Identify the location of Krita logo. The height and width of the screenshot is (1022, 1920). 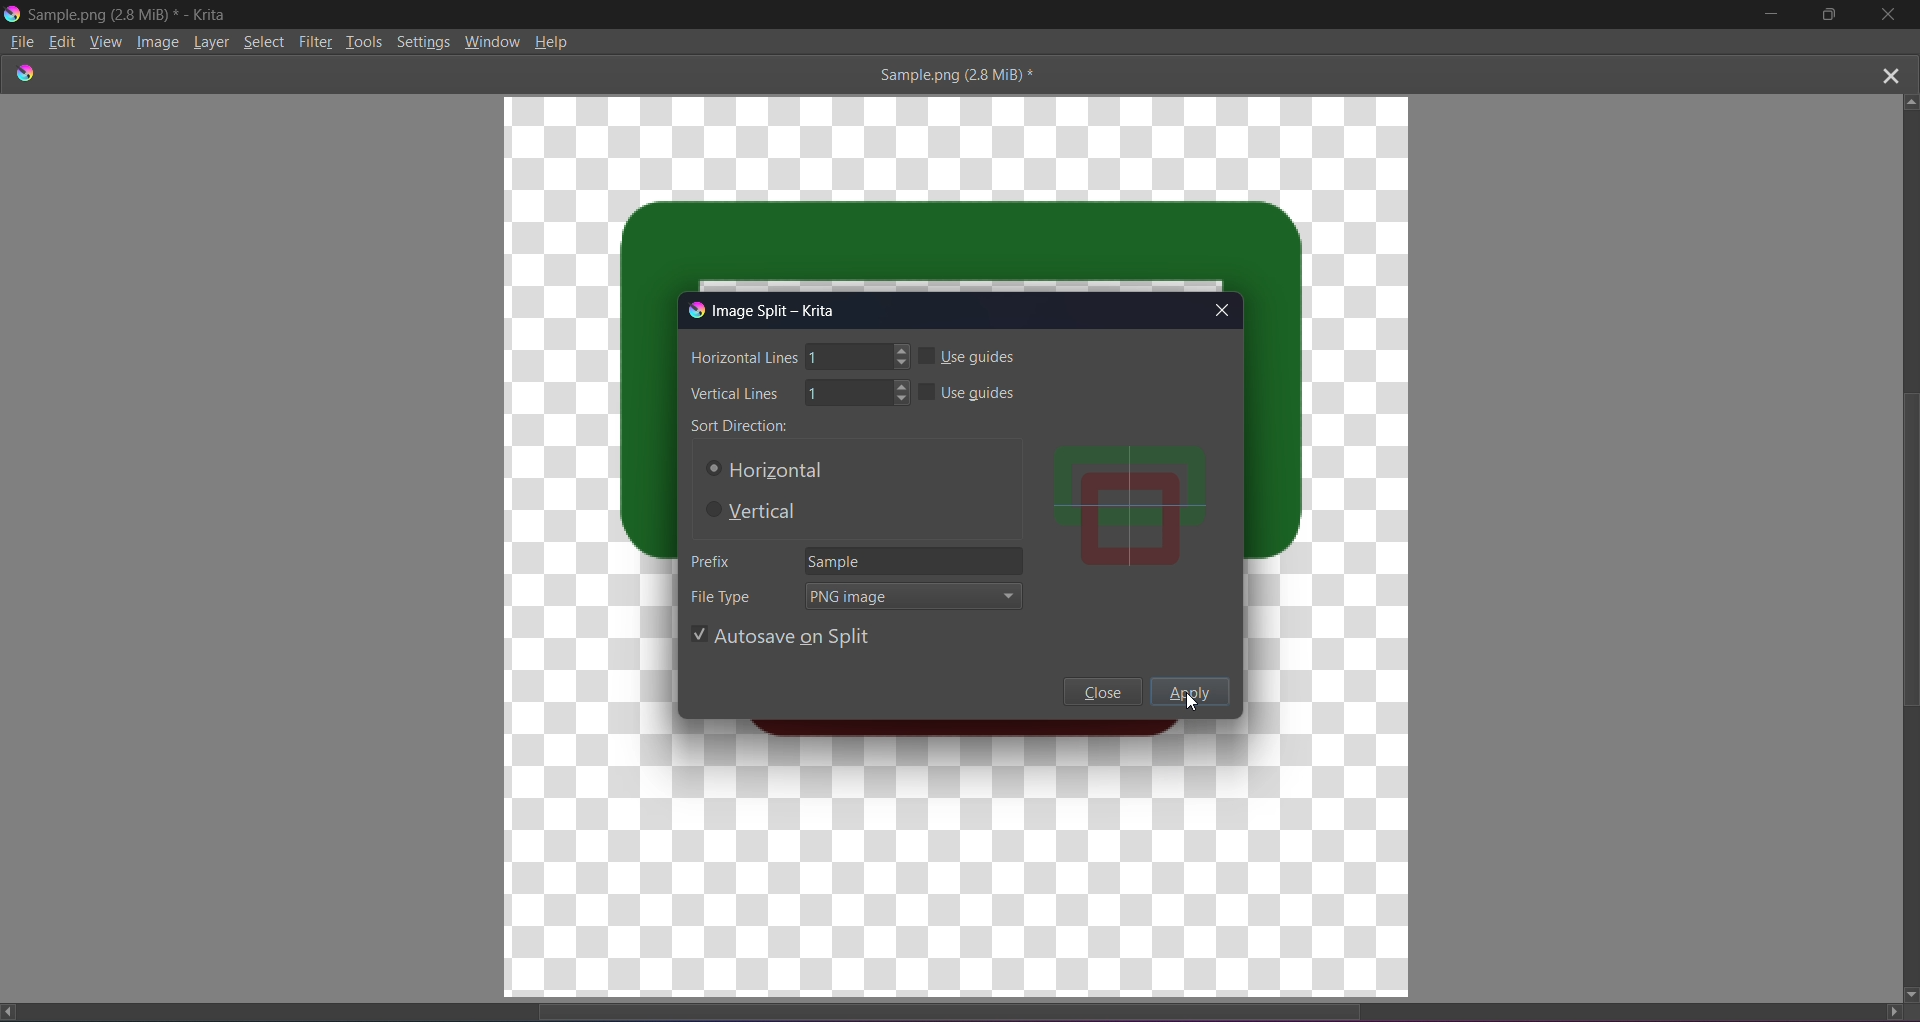
(691, 310).